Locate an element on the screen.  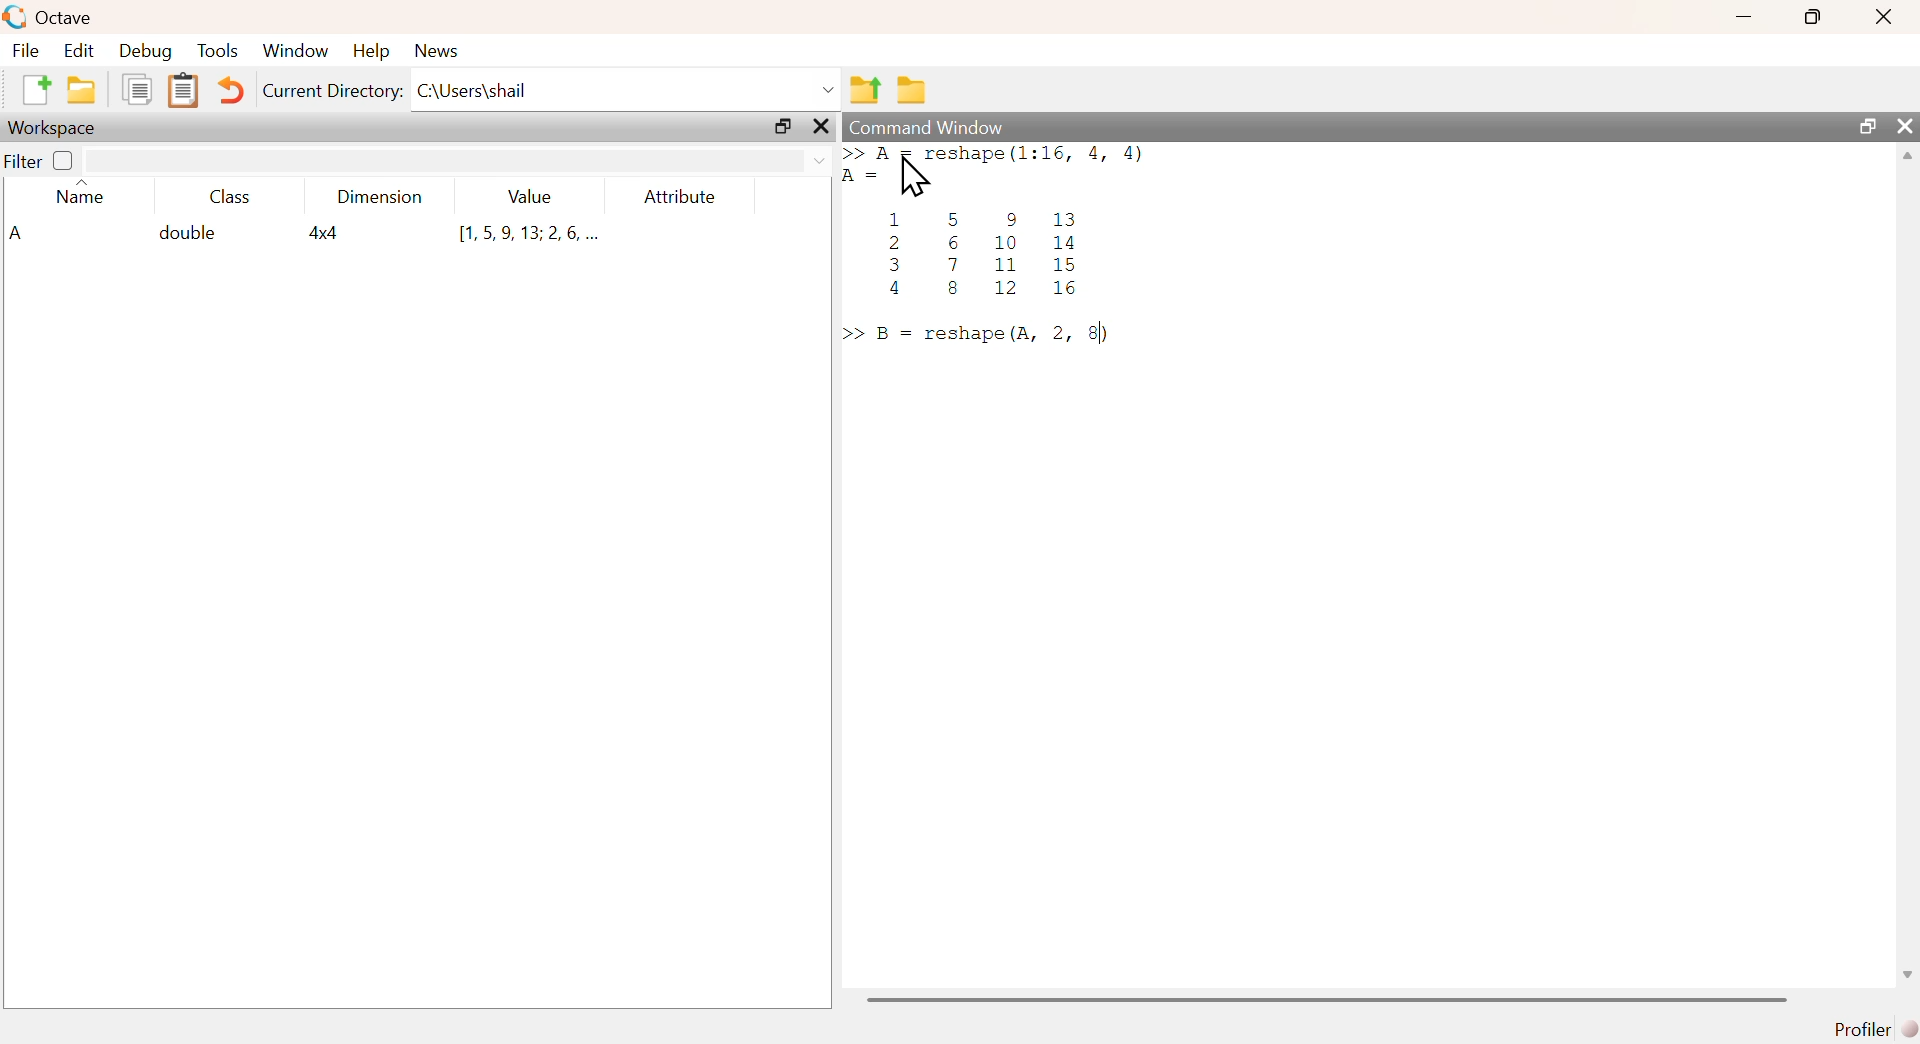
A is located at coordinates (19, 232).